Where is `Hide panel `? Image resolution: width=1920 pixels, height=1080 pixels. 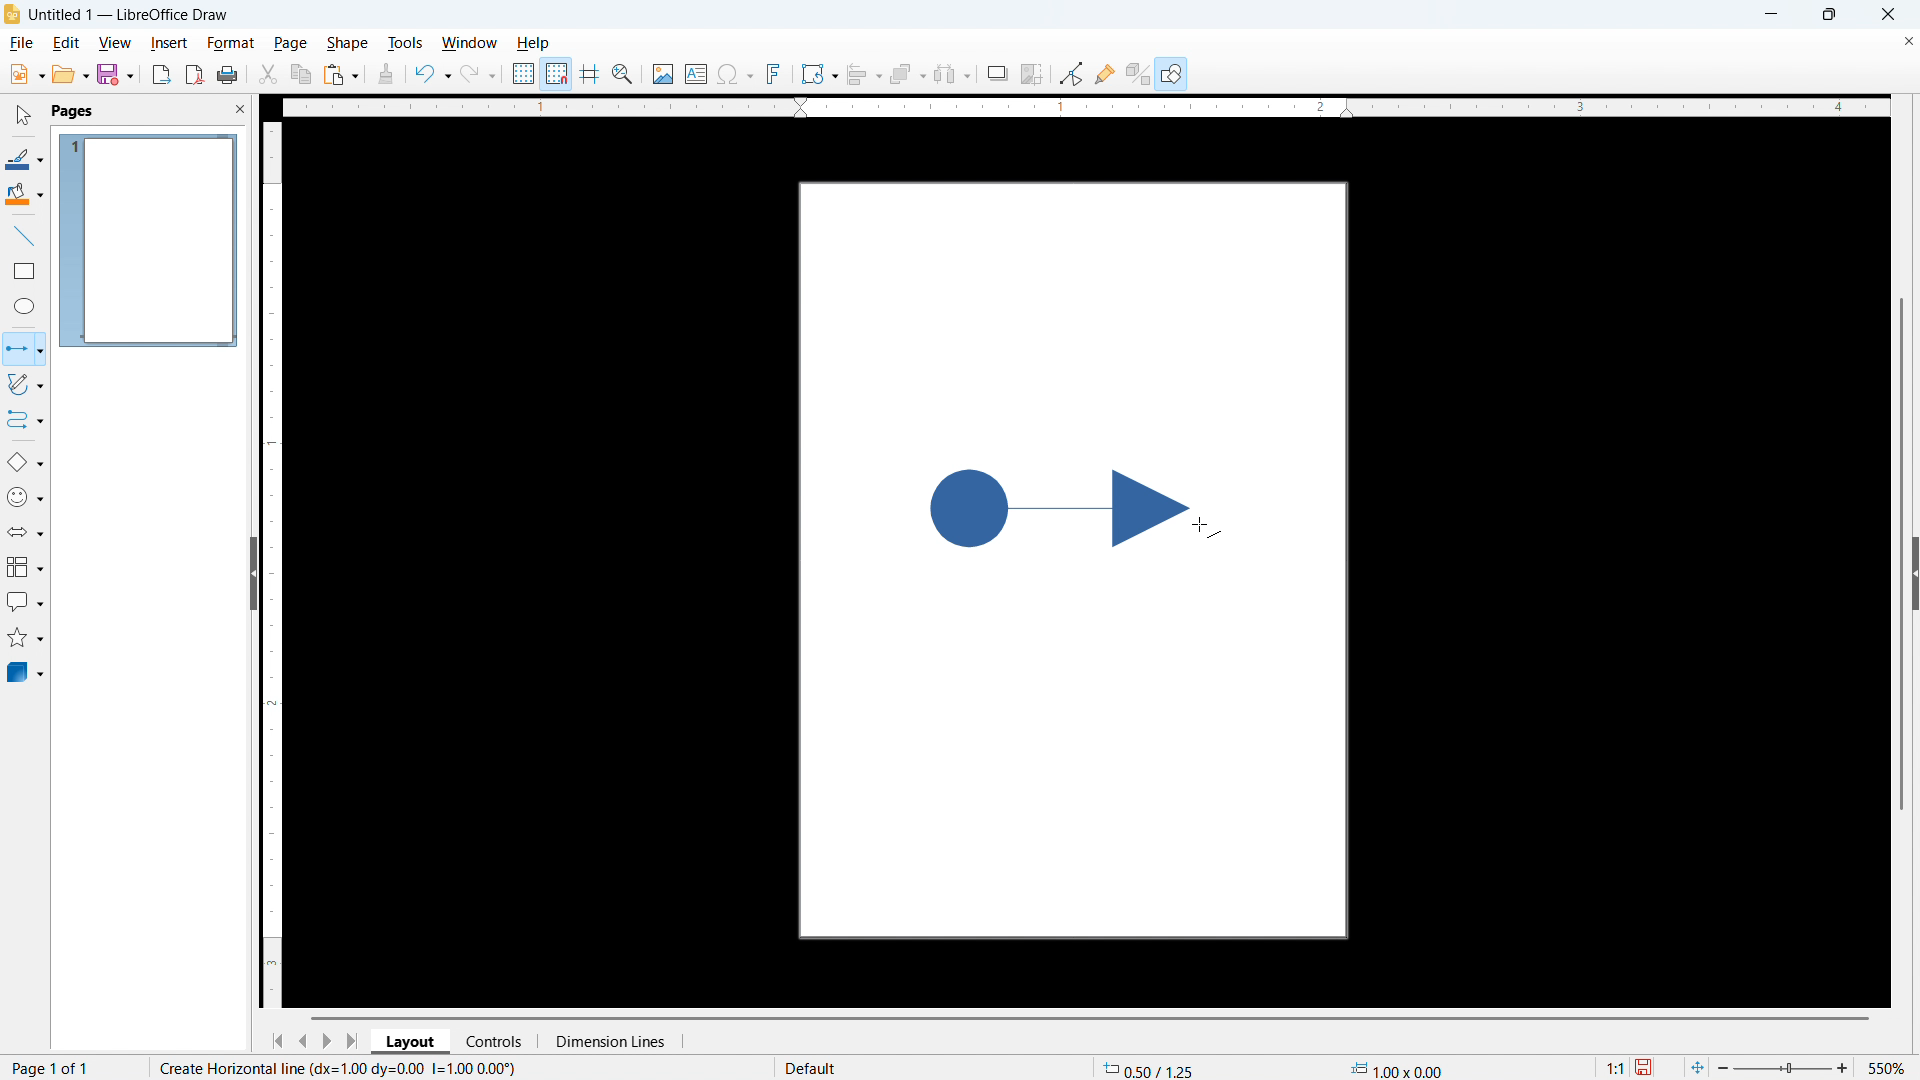 Hide panel  is located at coordinates (252, 570).